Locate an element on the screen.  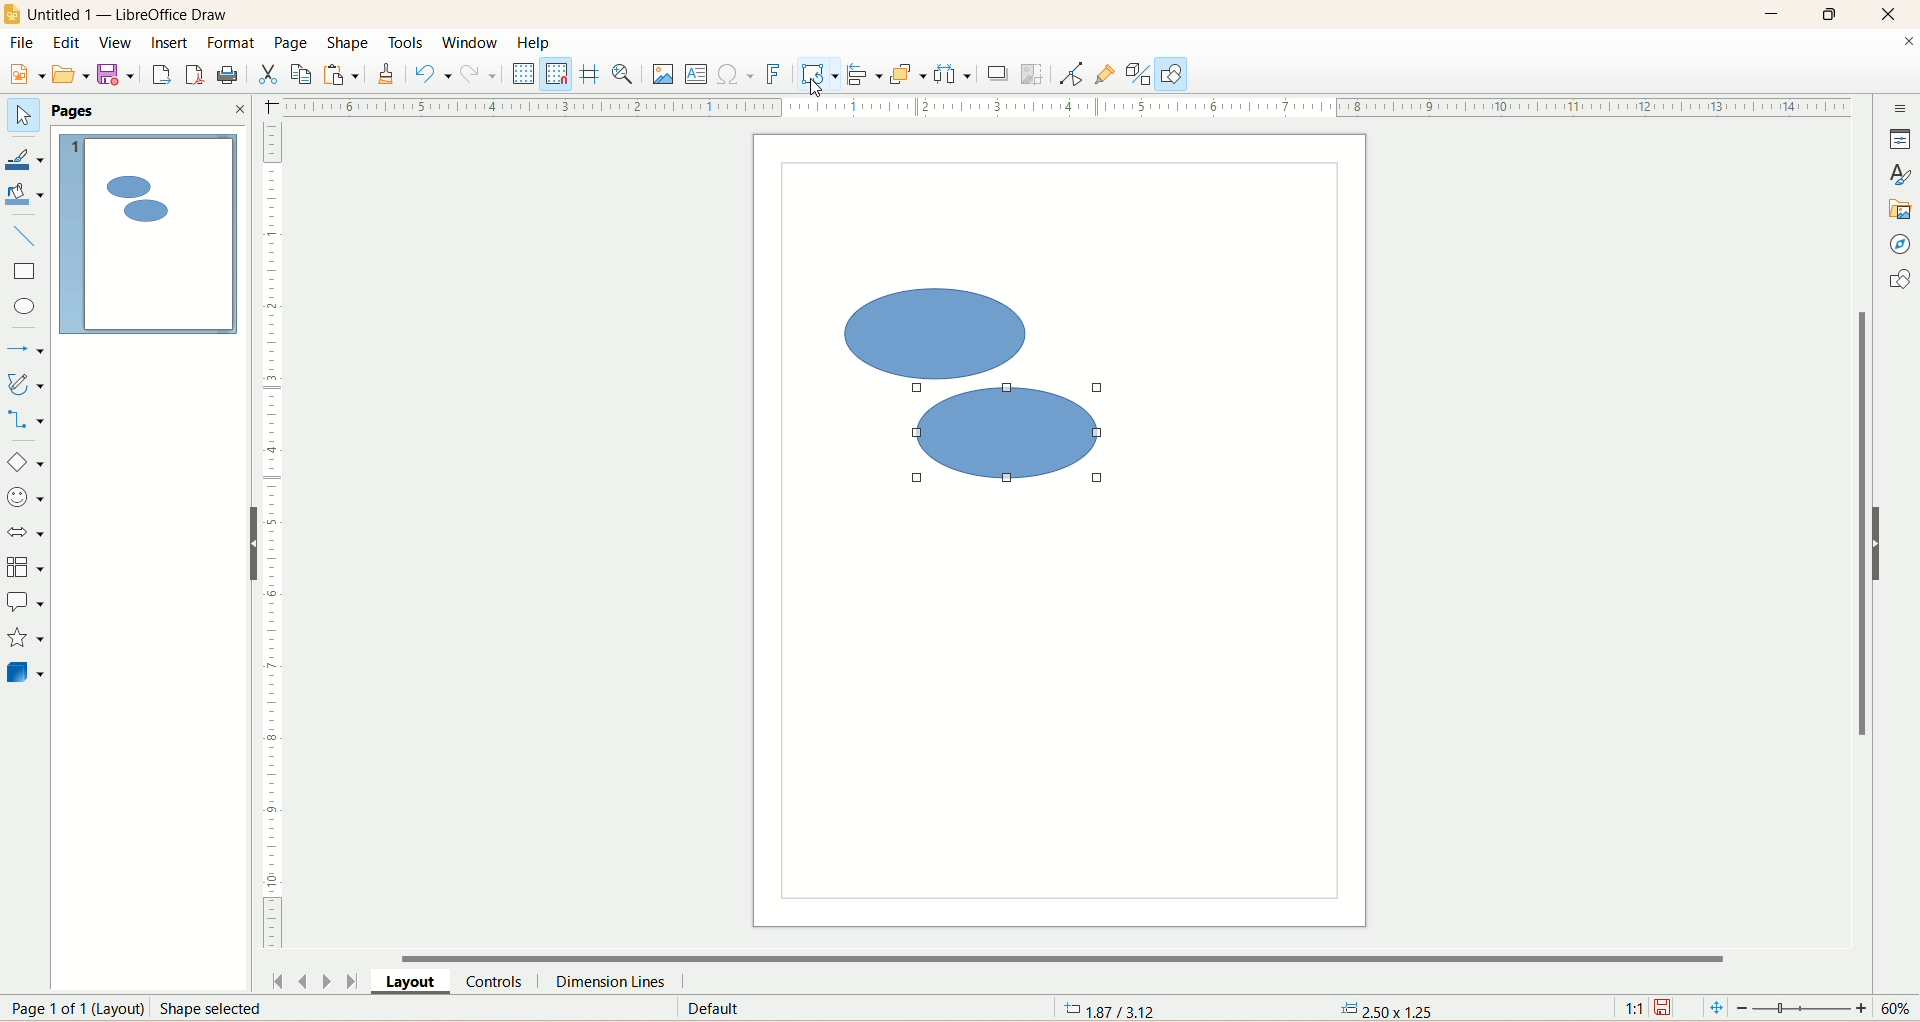
cut is located at coordinates (271, 74).